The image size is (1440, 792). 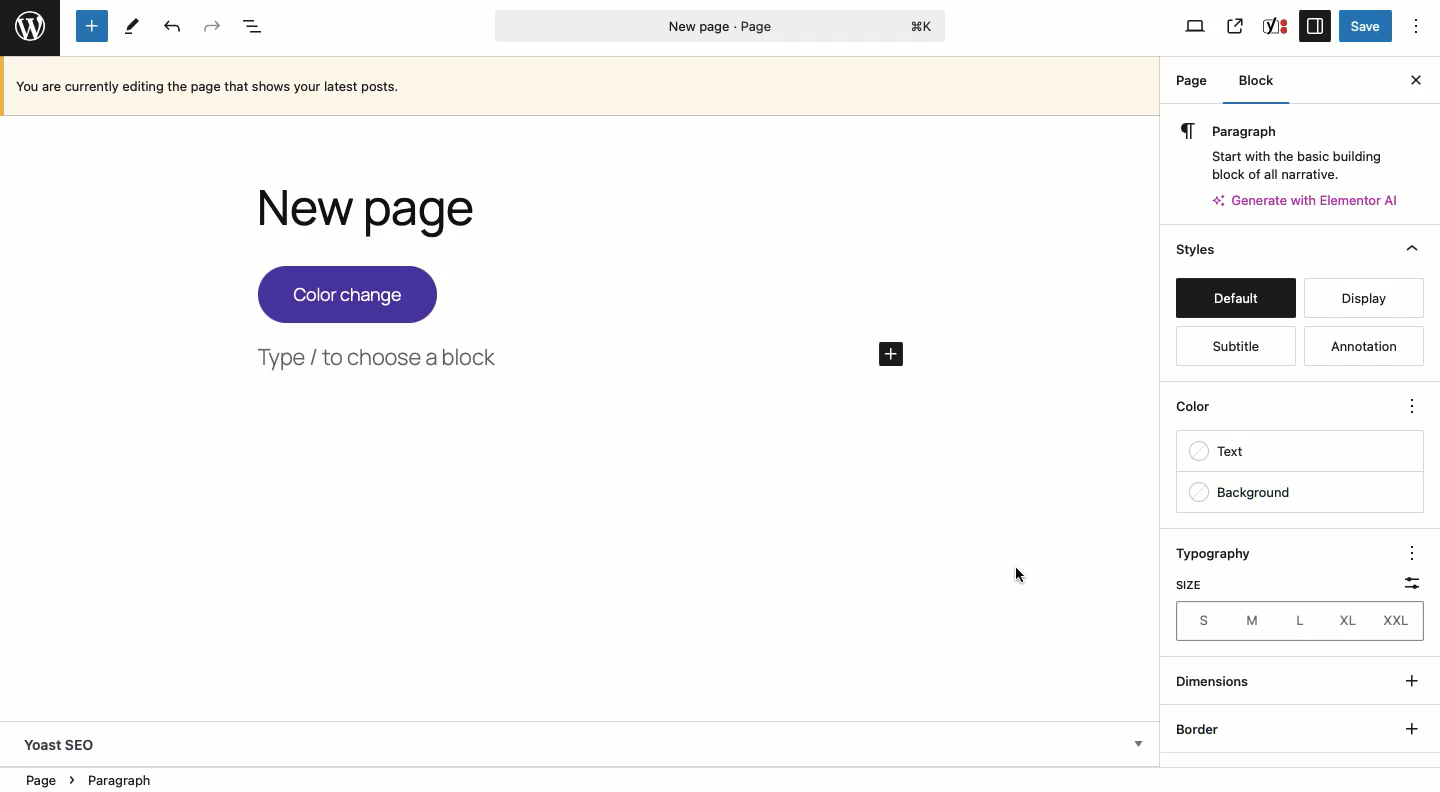 I want to click on View, so click(x=1195, y=26).